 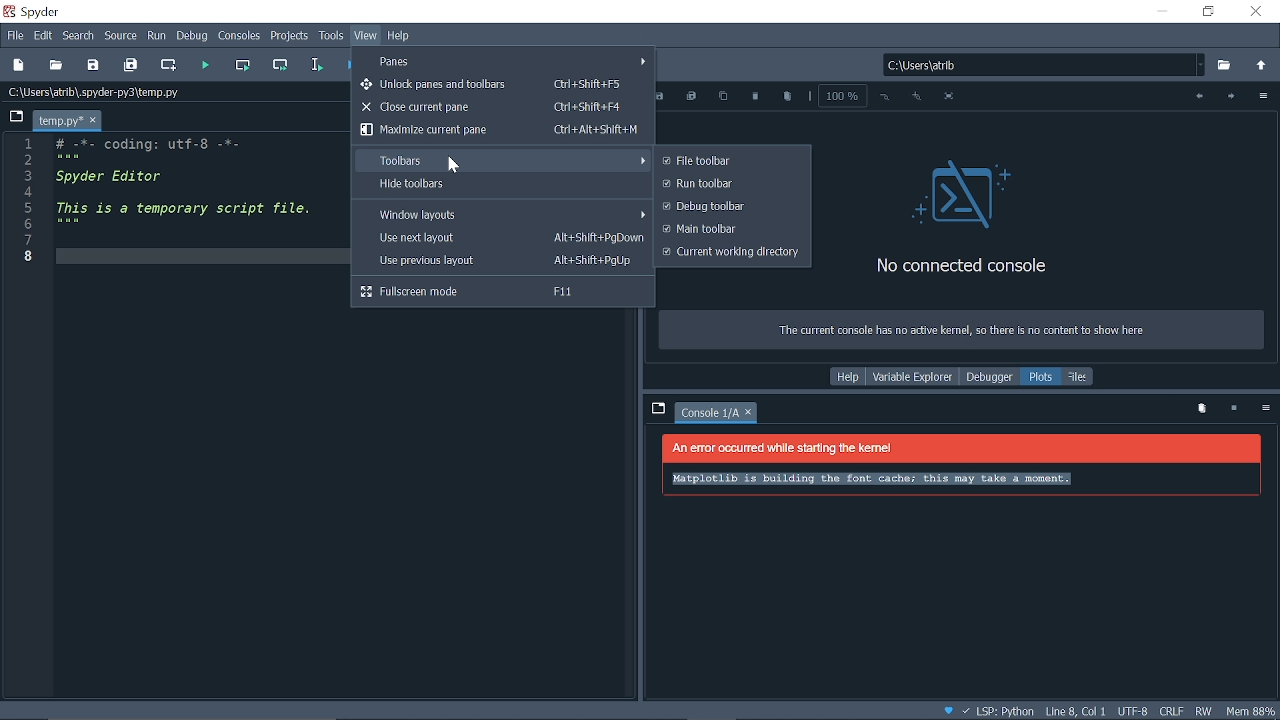 What do you see at coordinates (1236, 409) in the screenshot?
I see `Input kernel` at bounding box center [1236, 409].